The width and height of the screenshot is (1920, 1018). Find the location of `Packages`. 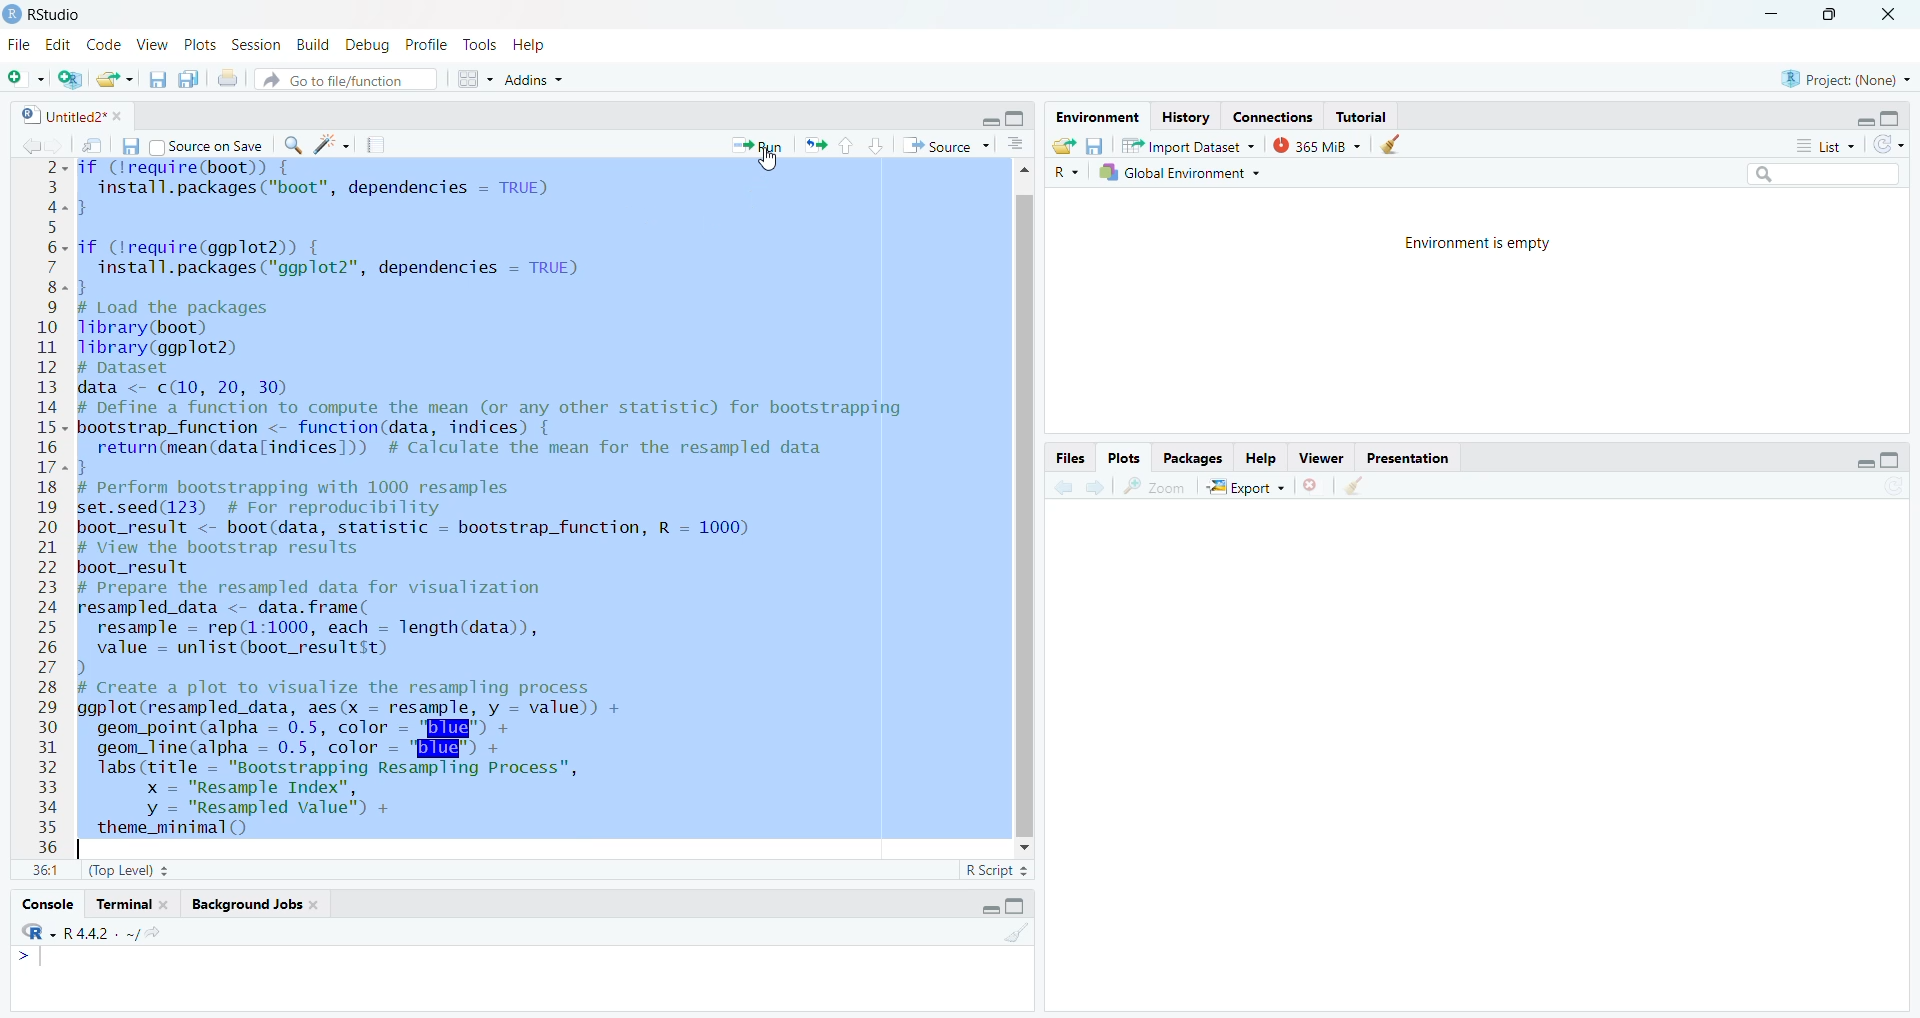

Packages is located at coordinates (1193, 456).